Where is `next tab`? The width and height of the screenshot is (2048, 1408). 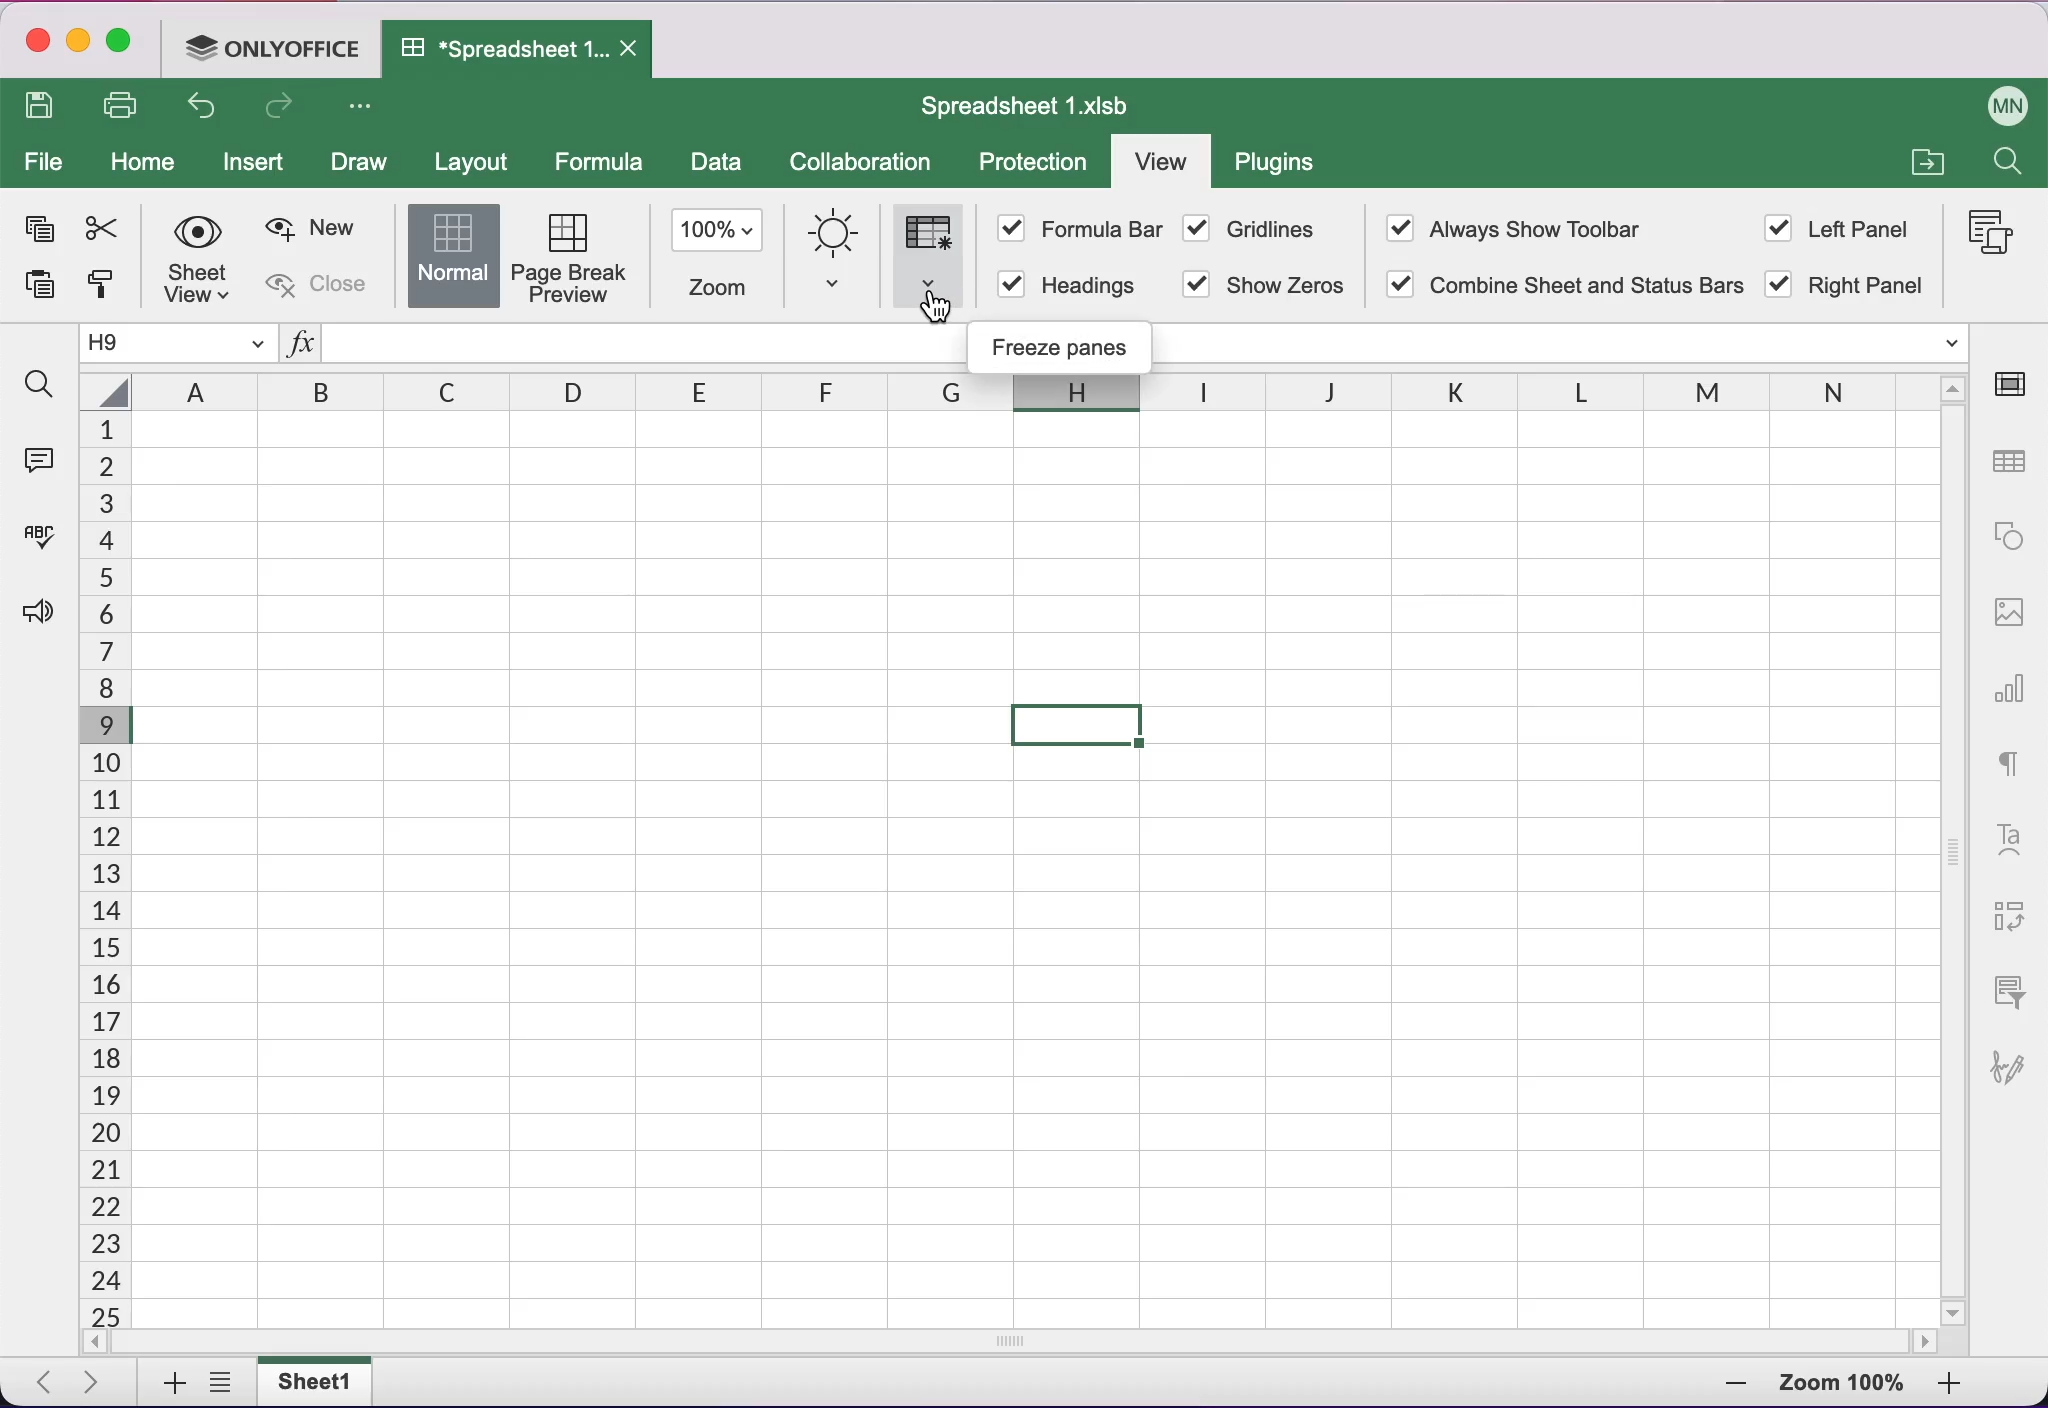
next tab is located at coordinates (98, 1384).